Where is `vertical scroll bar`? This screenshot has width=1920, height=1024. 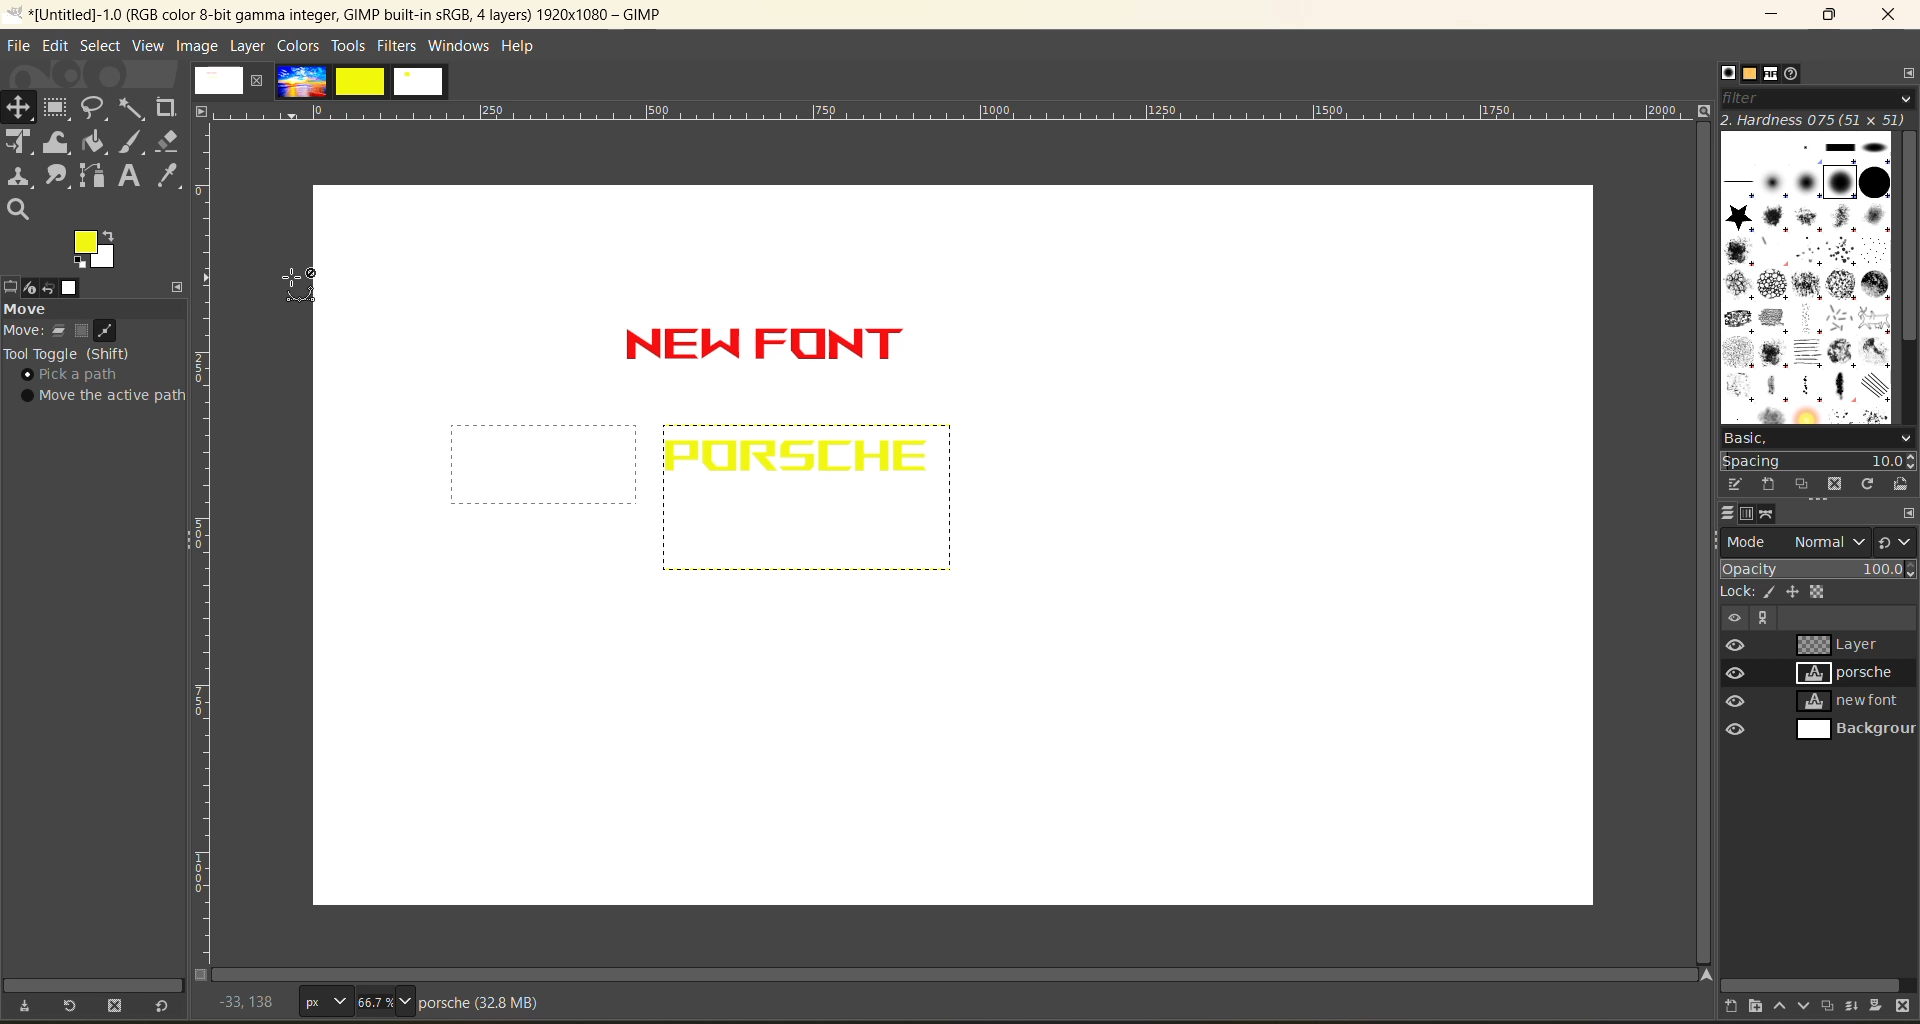
vertical scroll bar is located at coordinates (1696, 308).